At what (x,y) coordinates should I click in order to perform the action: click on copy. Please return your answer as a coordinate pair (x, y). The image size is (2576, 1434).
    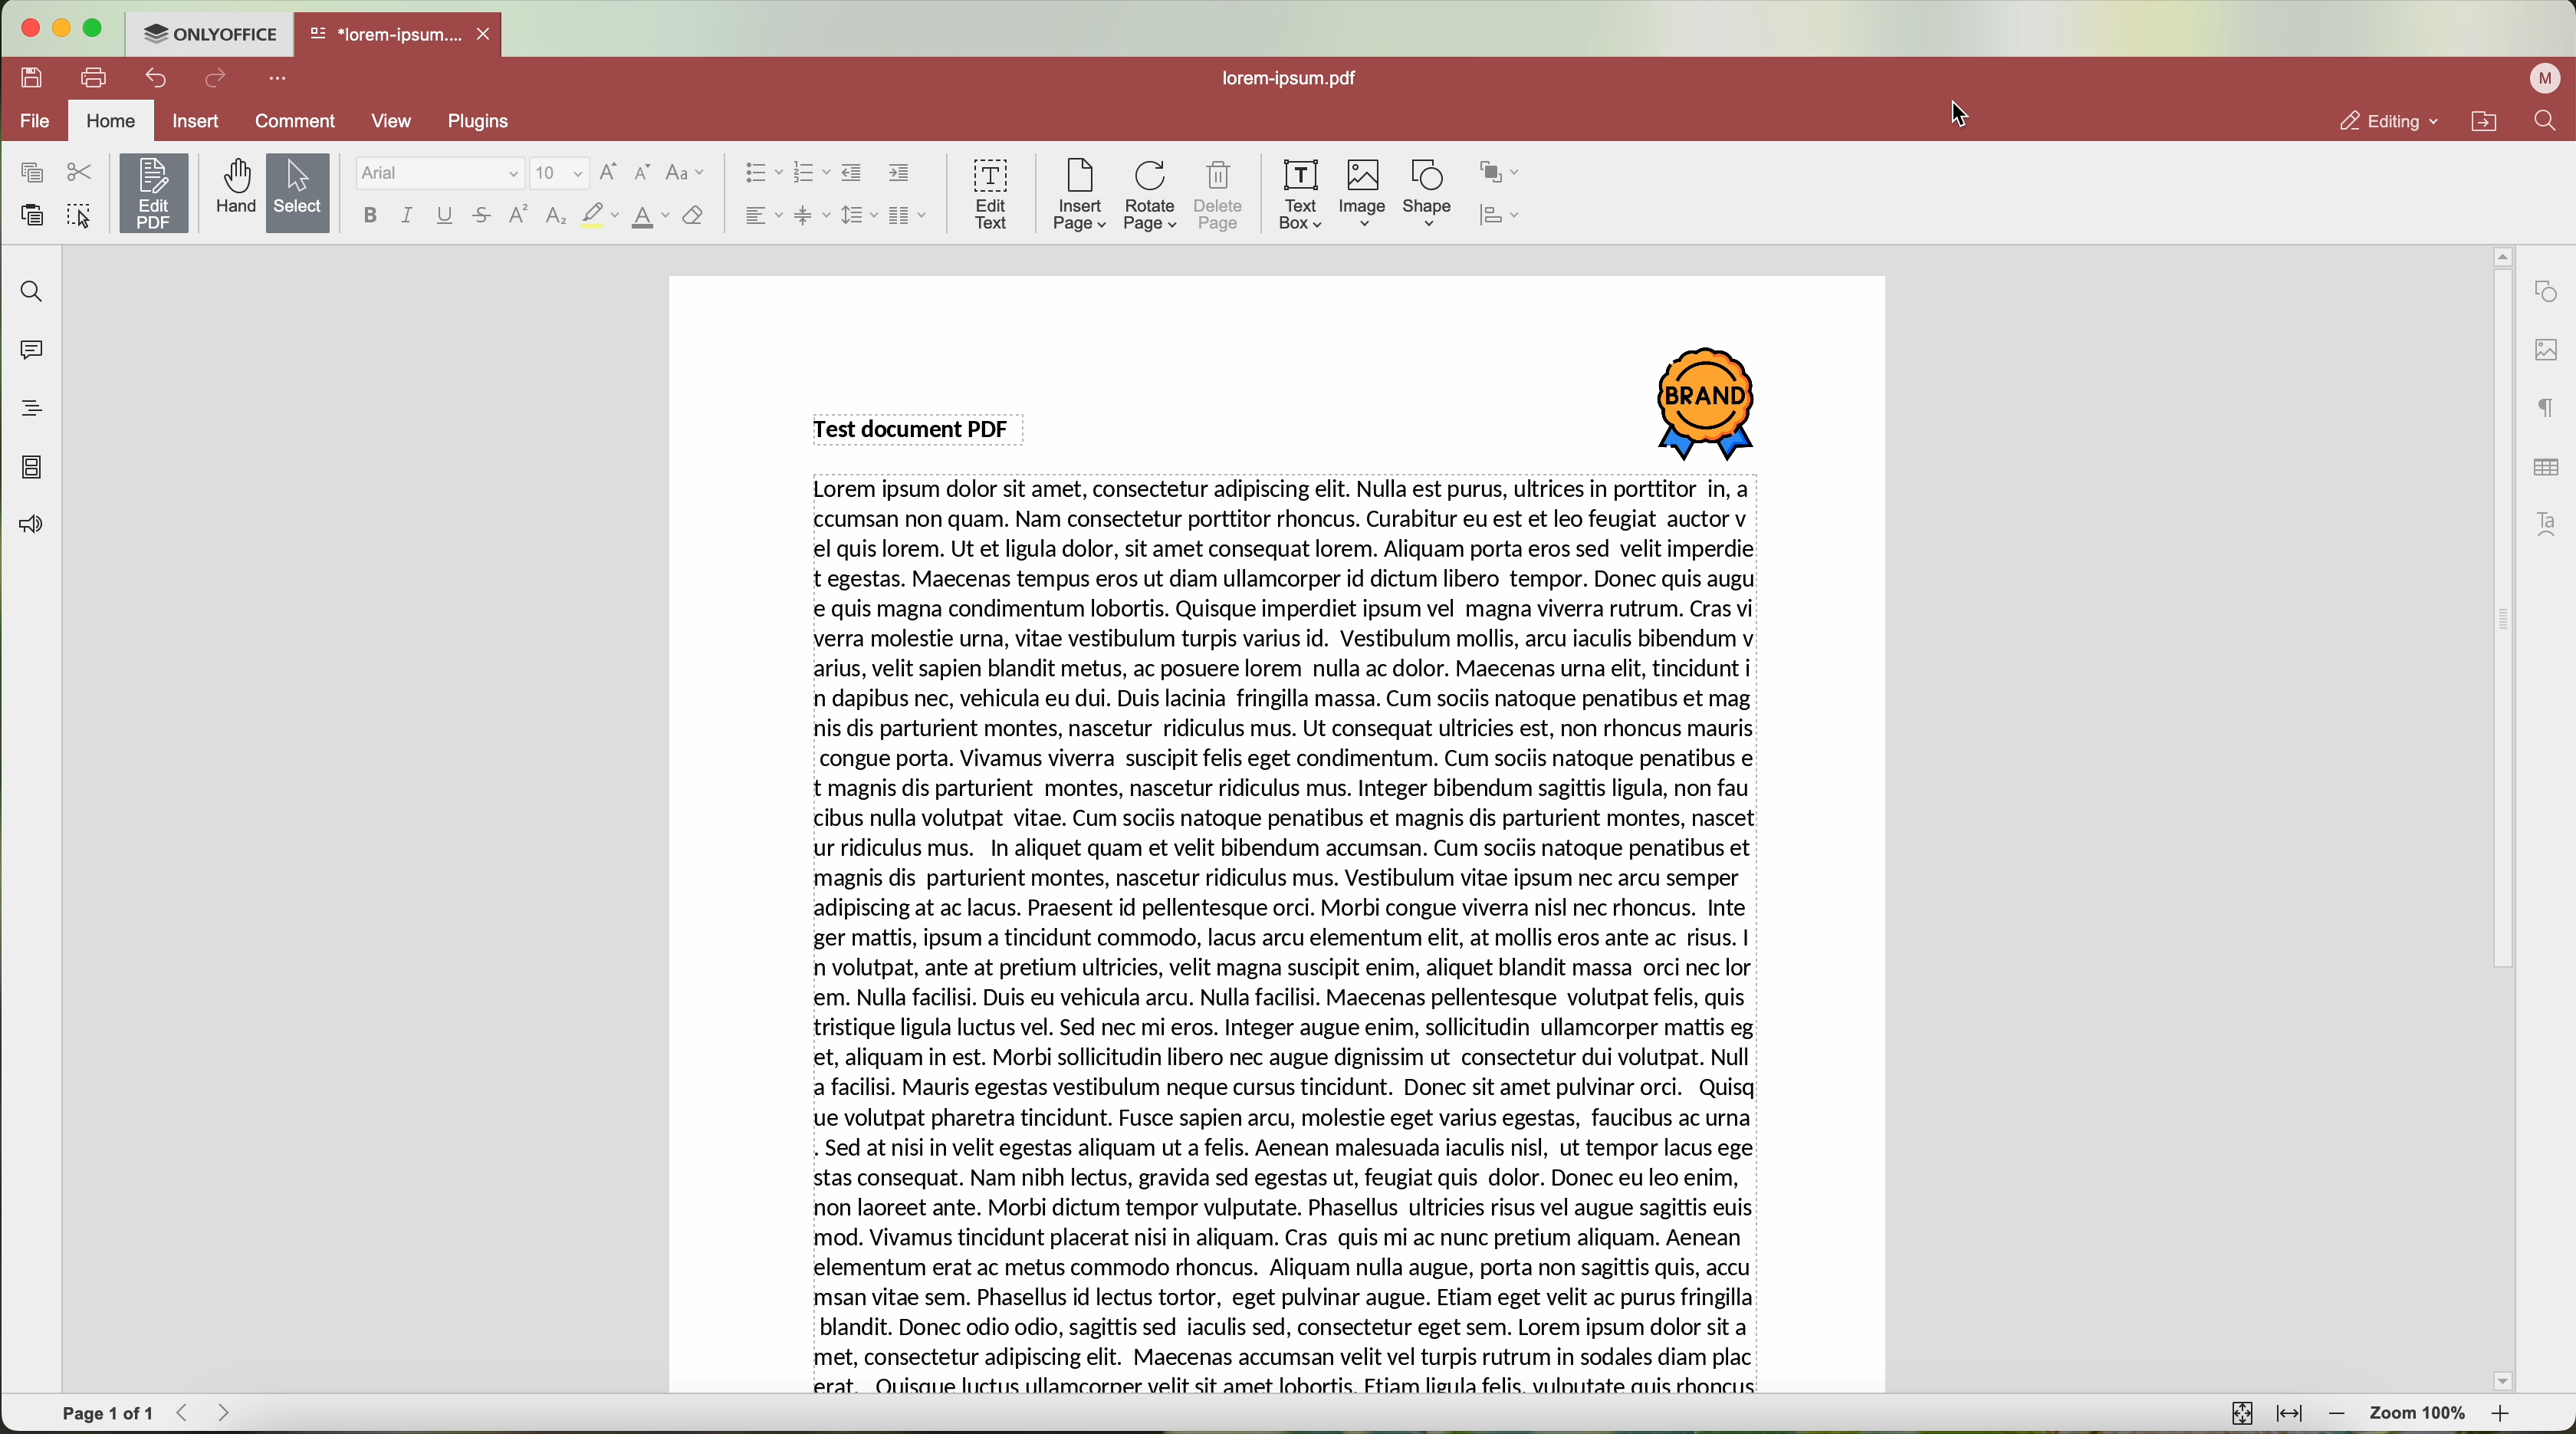
    Looking at the image, I should click on (31, 173).